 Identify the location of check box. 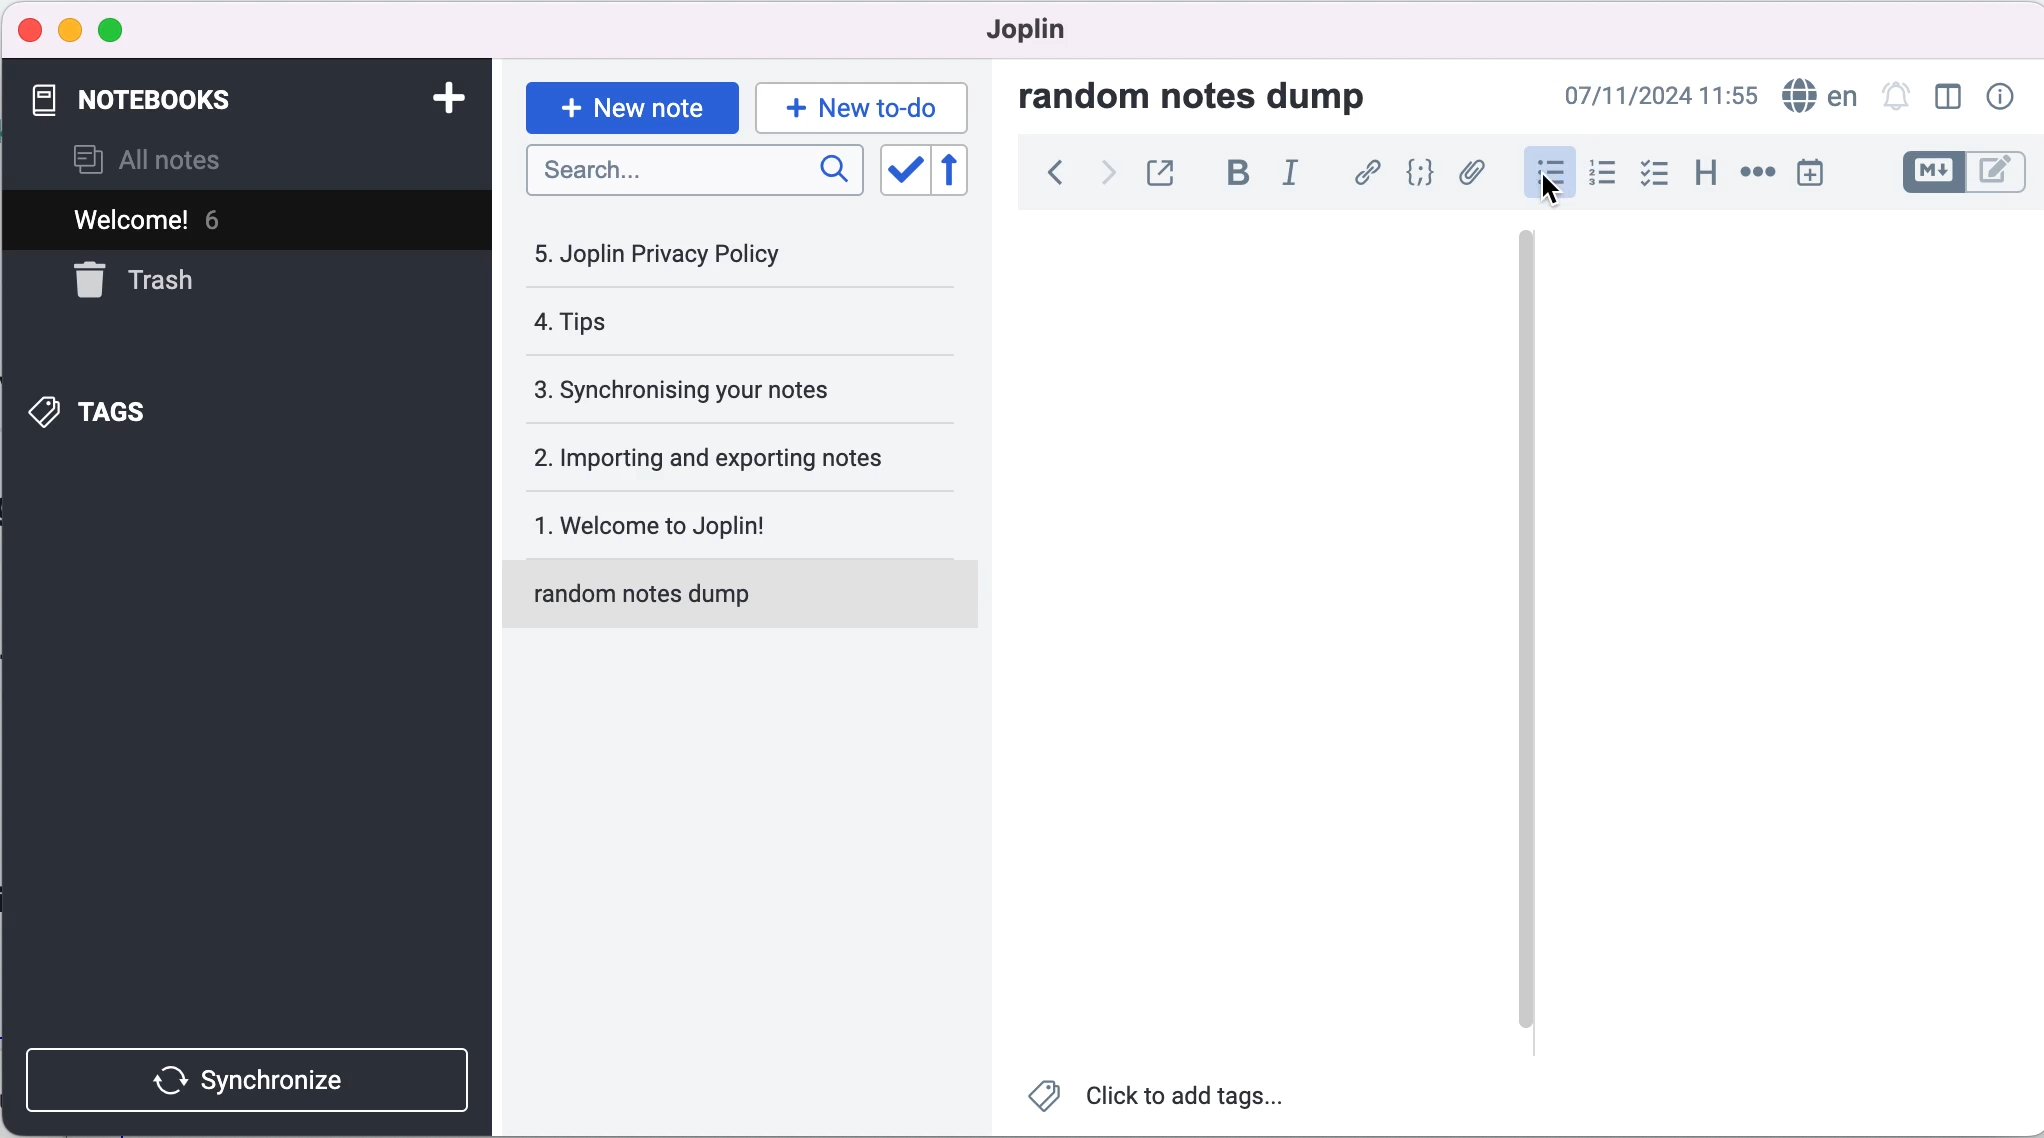
(1649, 173).